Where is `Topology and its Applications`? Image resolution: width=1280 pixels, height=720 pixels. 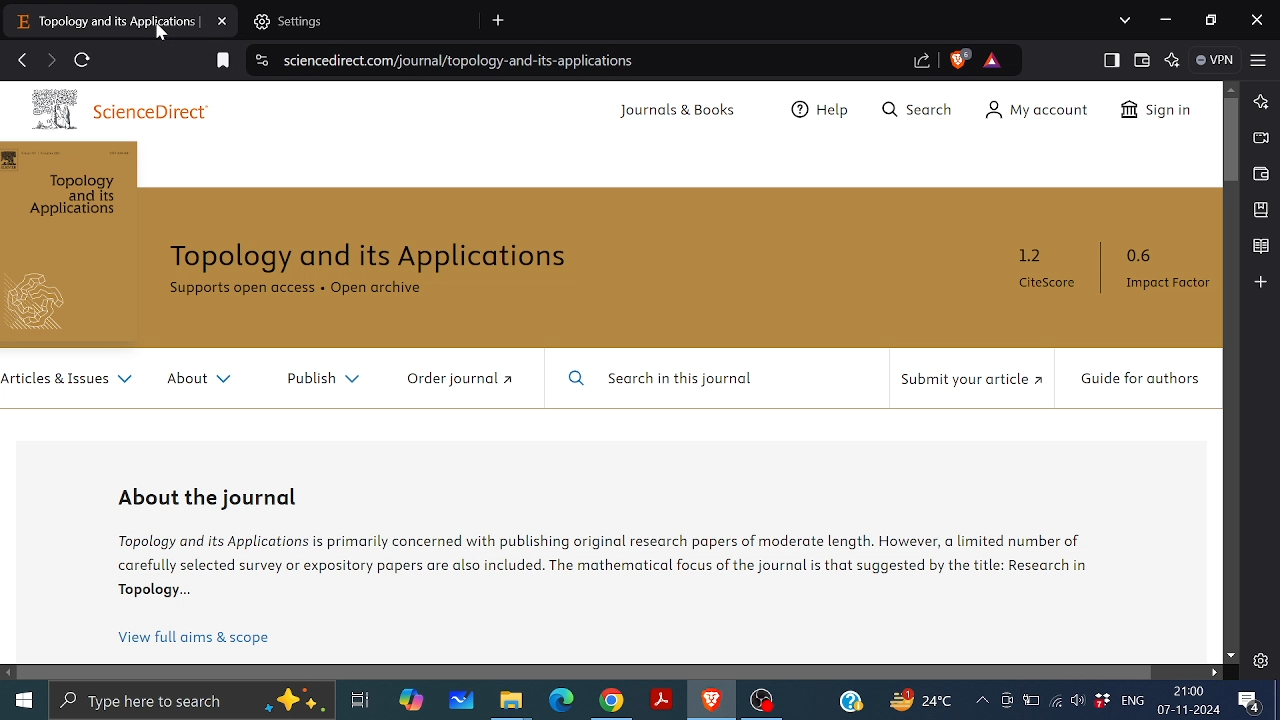
Topology and its Applications is located at coordinates (78, 196).